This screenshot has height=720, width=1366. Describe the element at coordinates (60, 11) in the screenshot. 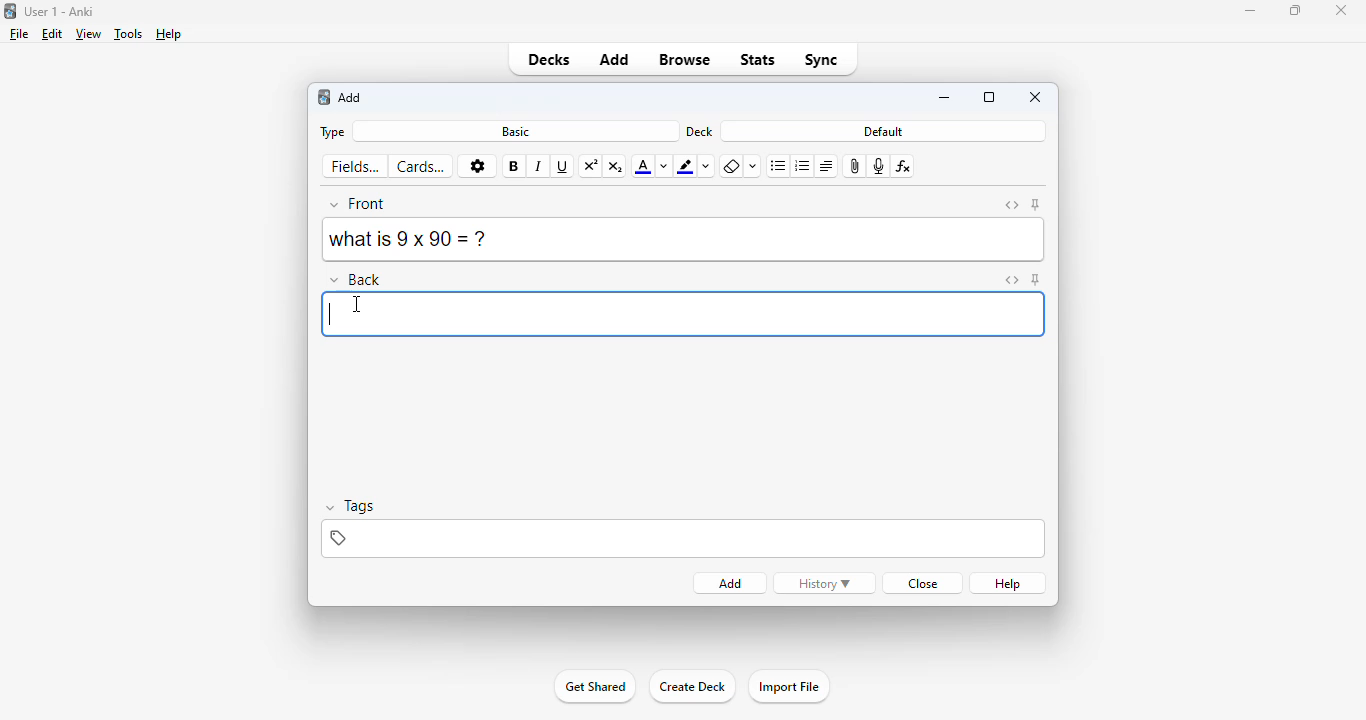

I see `title` at that location.